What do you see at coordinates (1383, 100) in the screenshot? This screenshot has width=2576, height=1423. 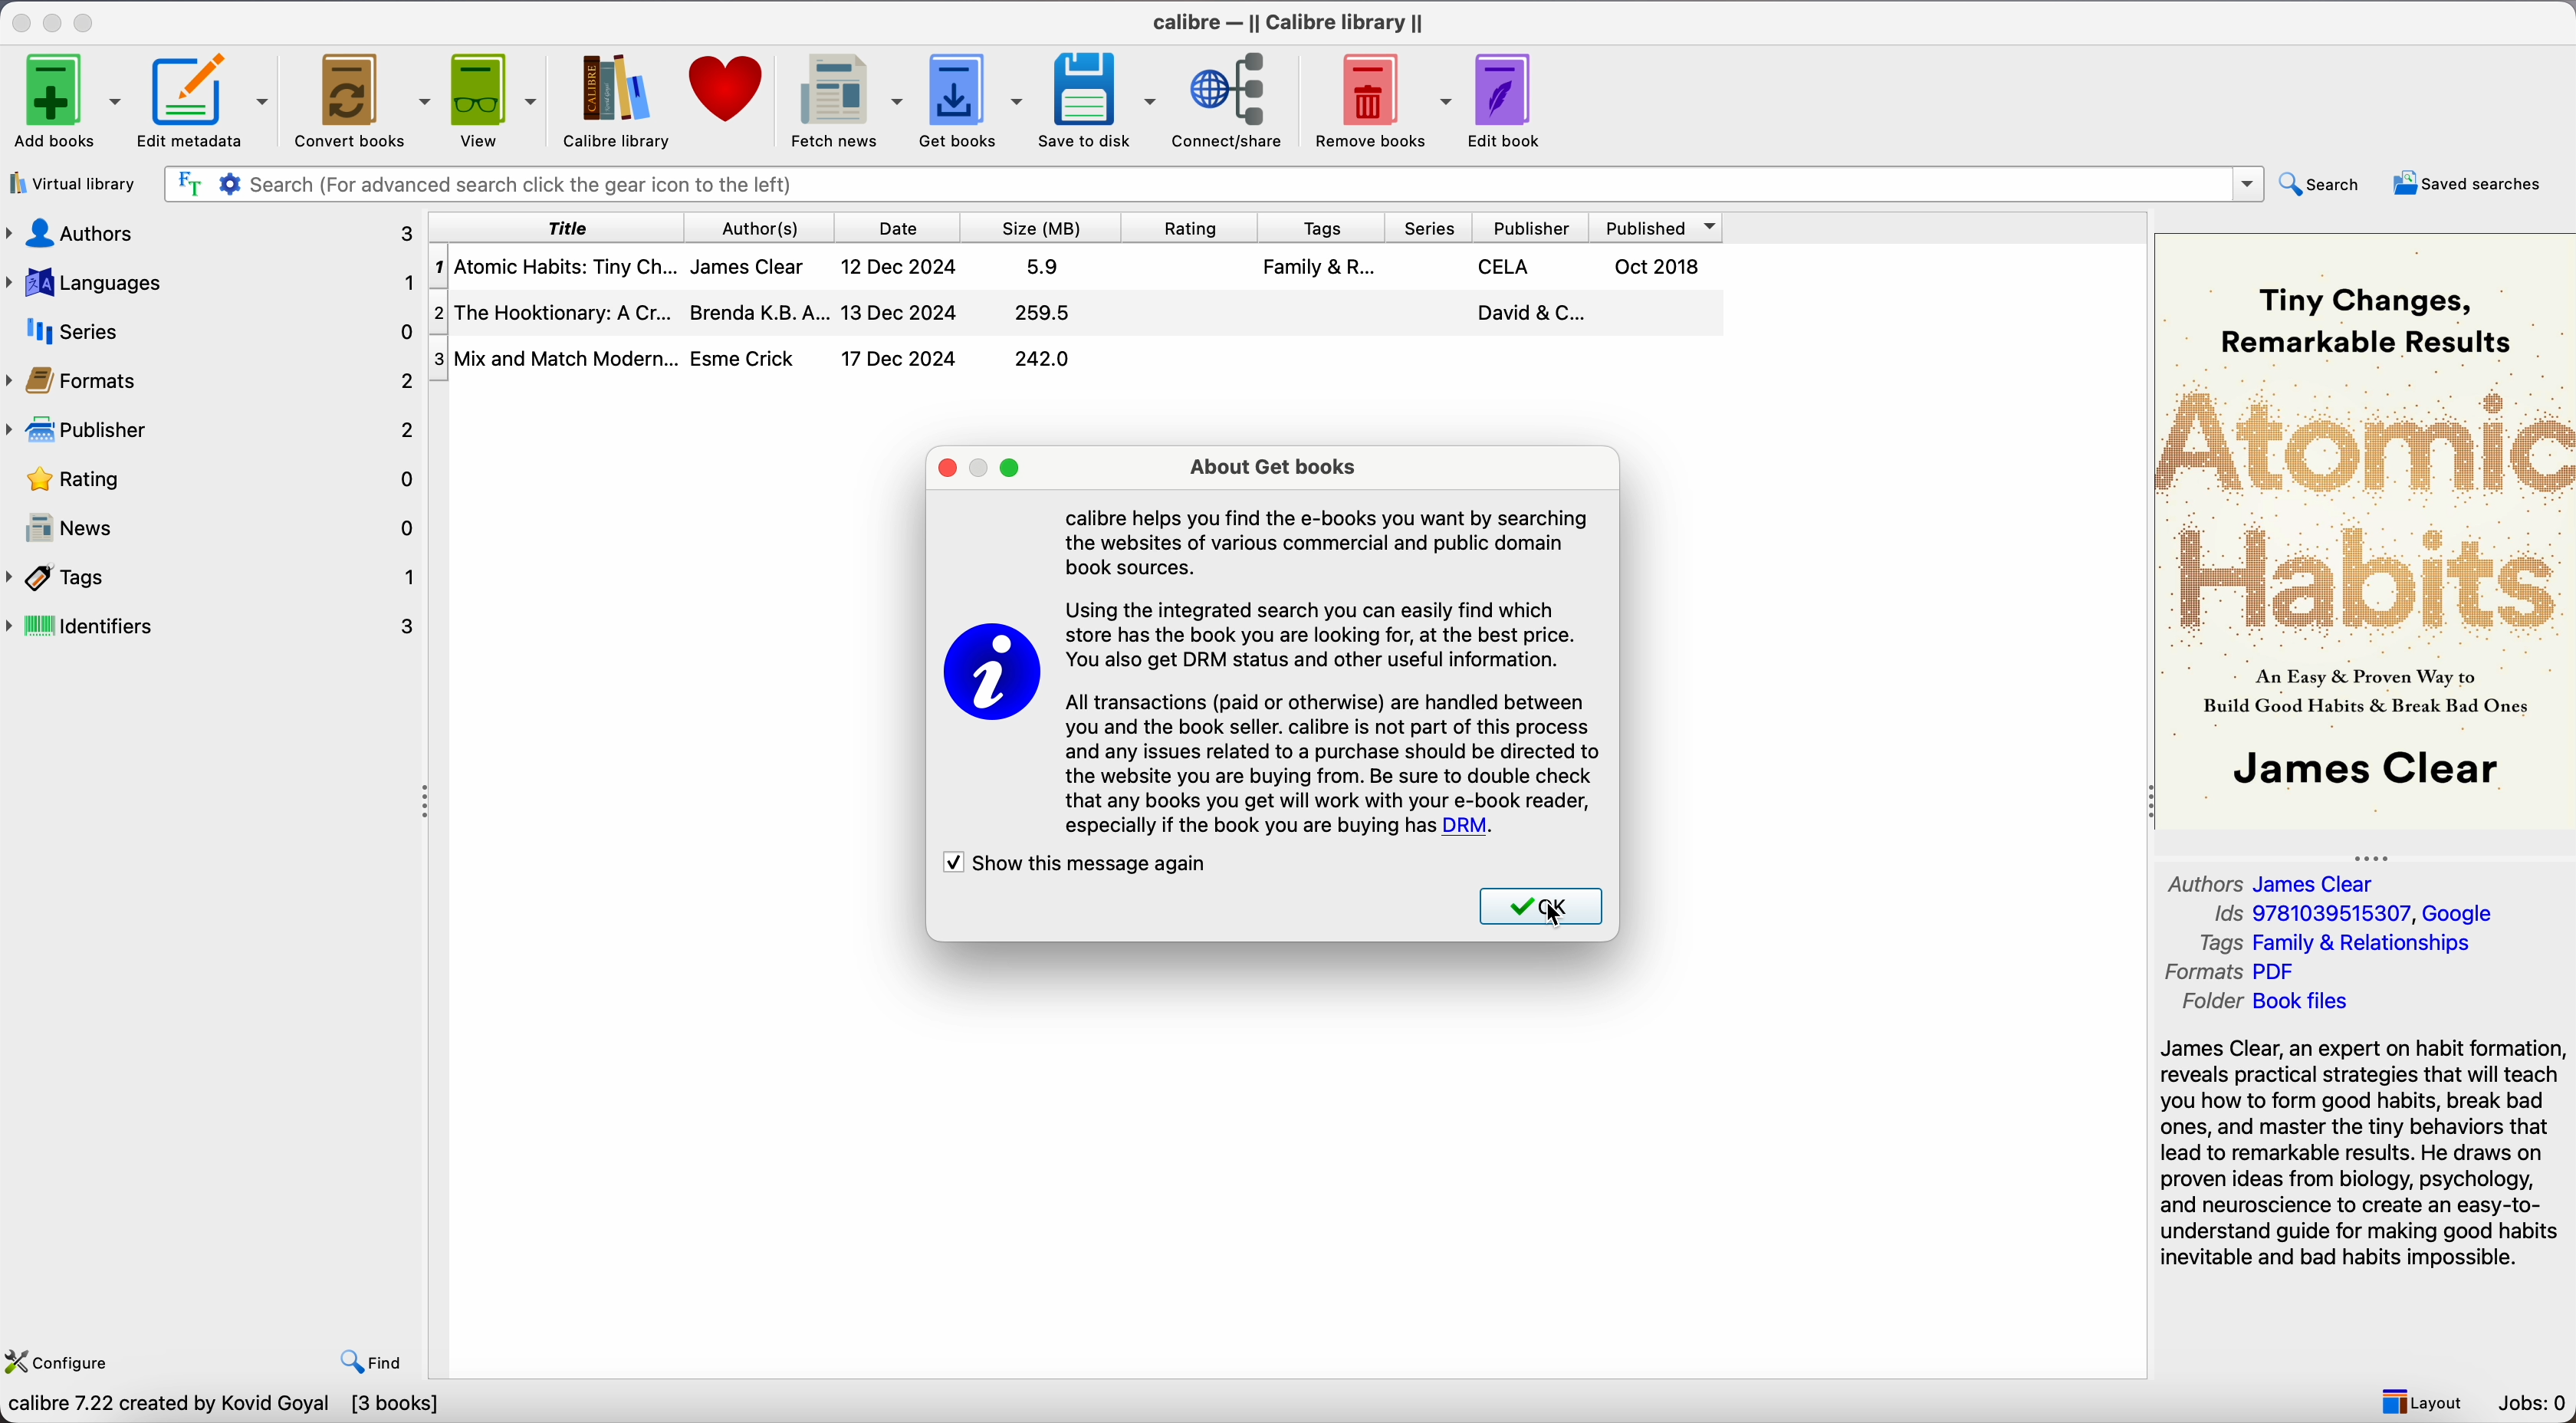 I see `remove books` at bounding box center [1383, 100].